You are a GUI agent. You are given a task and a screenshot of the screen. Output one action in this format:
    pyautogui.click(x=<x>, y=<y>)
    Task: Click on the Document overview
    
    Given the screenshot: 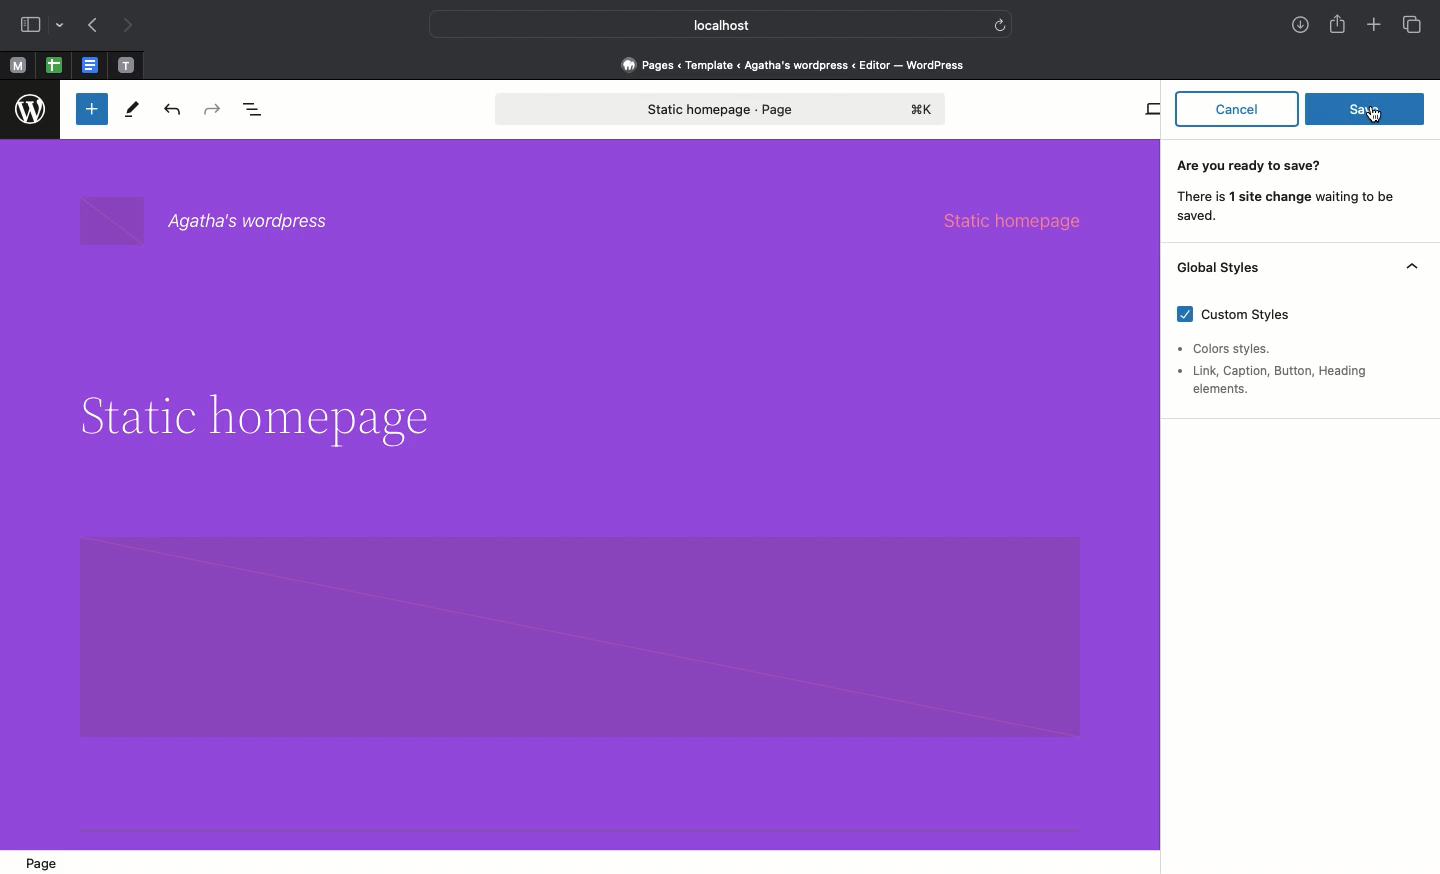 What is the action you would take?
    pyautogui.click(x=257, y=111)
    